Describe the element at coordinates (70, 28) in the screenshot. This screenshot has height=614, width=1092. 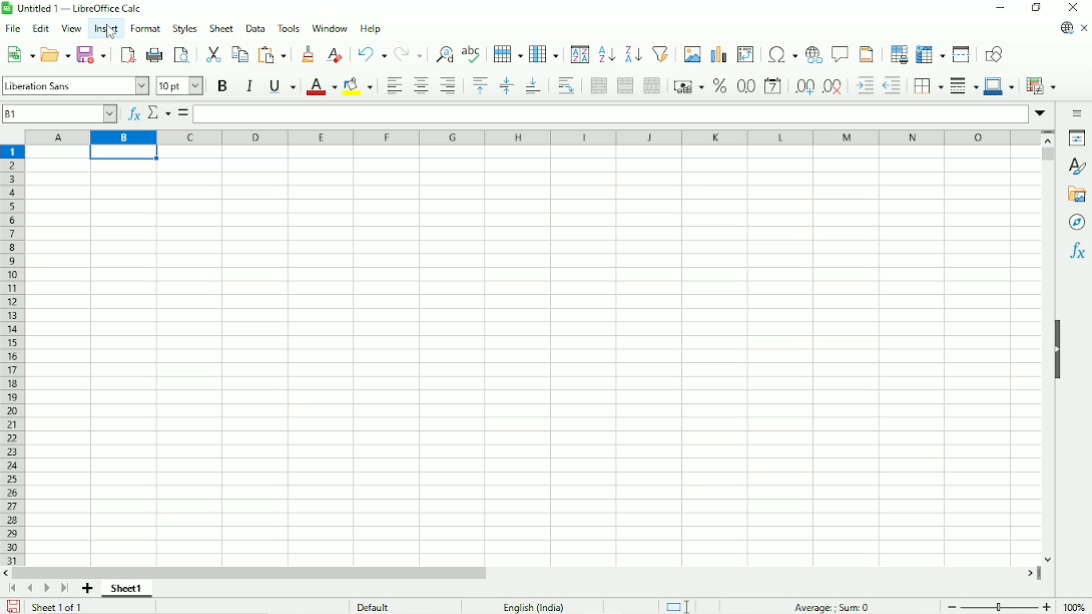
I see `View` at that location.